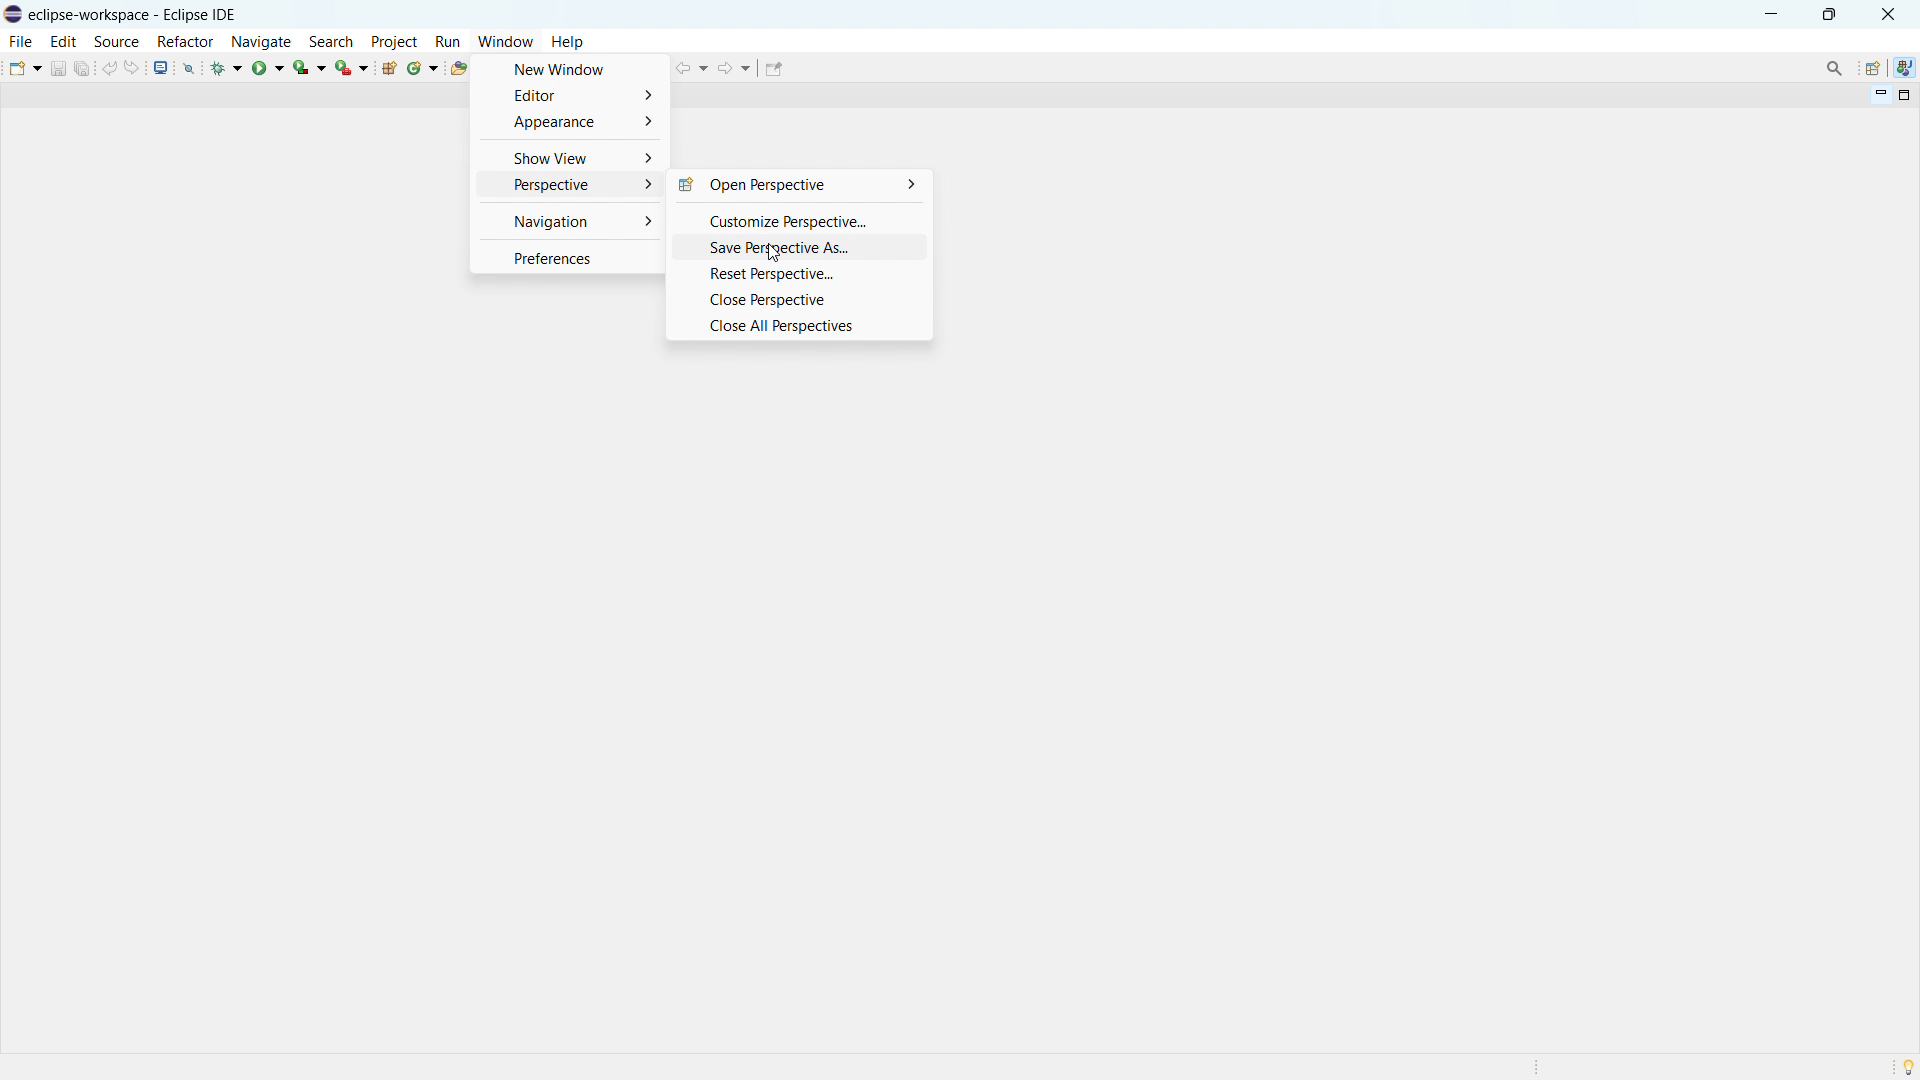 This screenshot has width=1920, height=1080. I want to click on edit, so click(64, 41).